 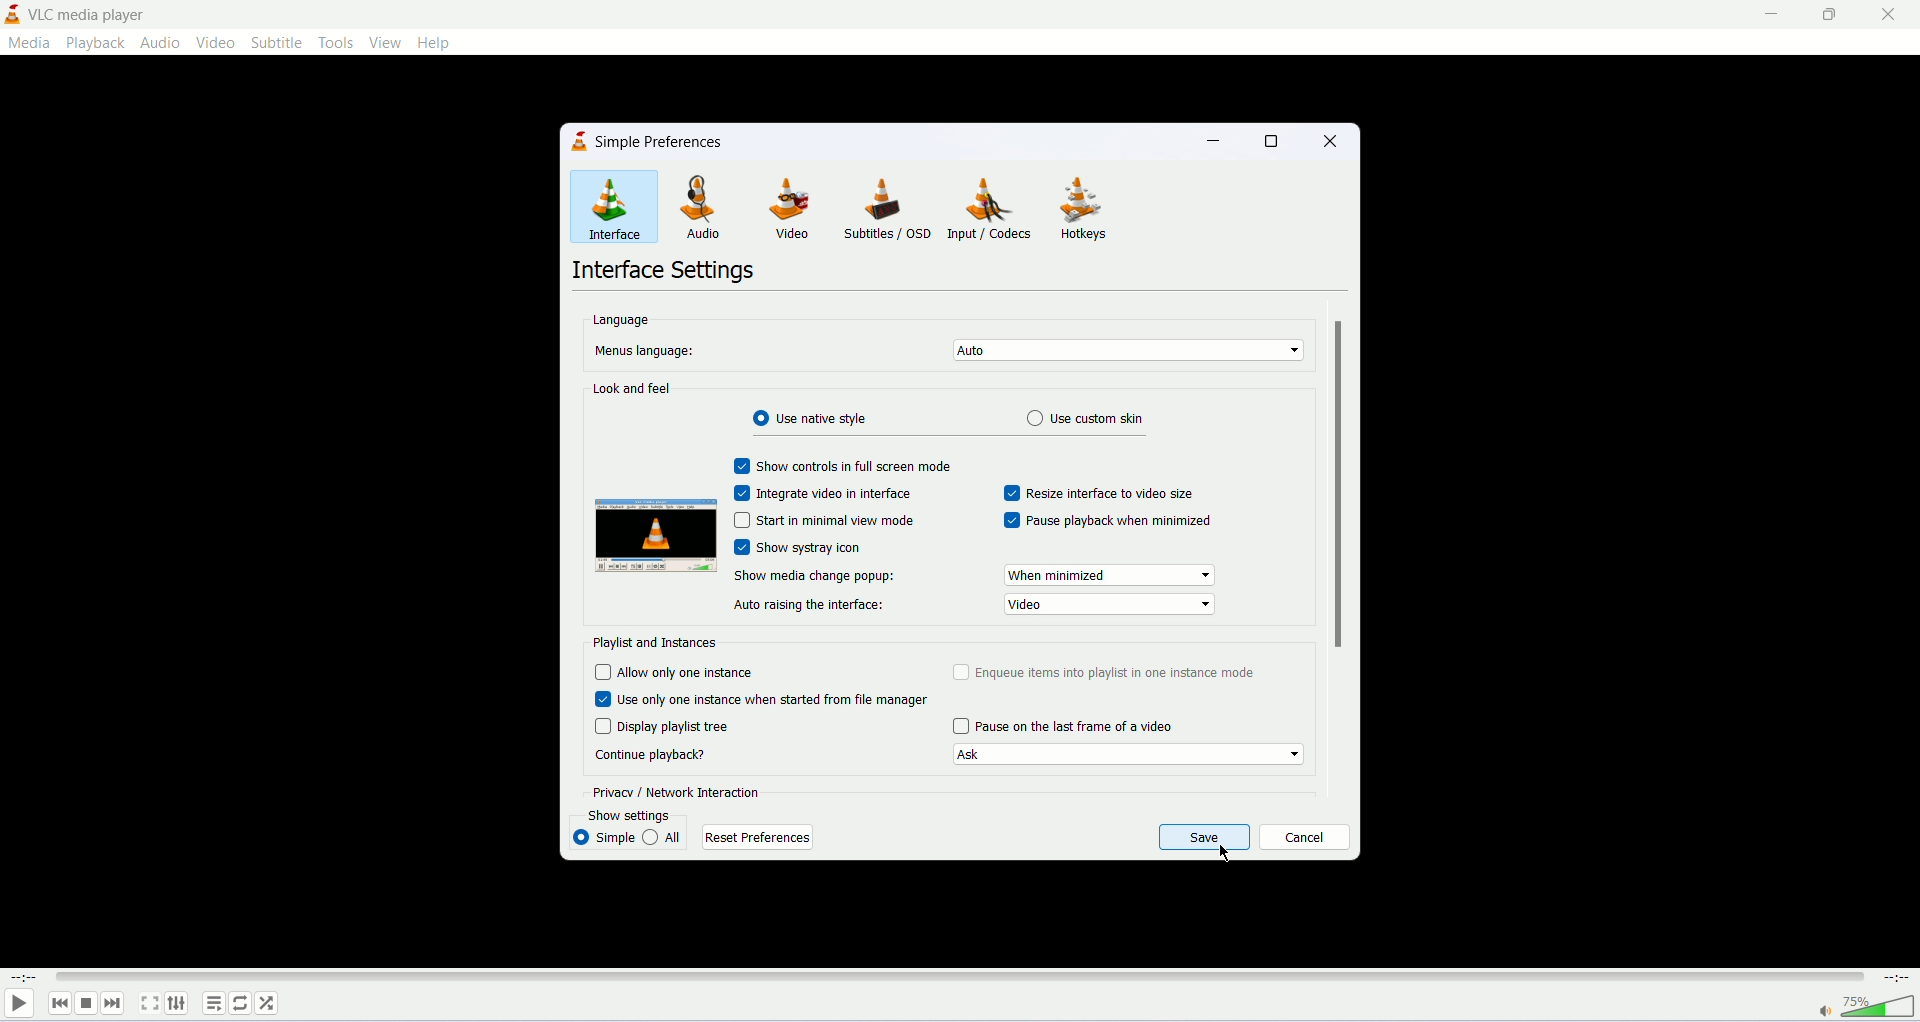 What do you see at coordinates (160, 43) in the screenshot?
I see `audio` at bounding box center [160, 43].